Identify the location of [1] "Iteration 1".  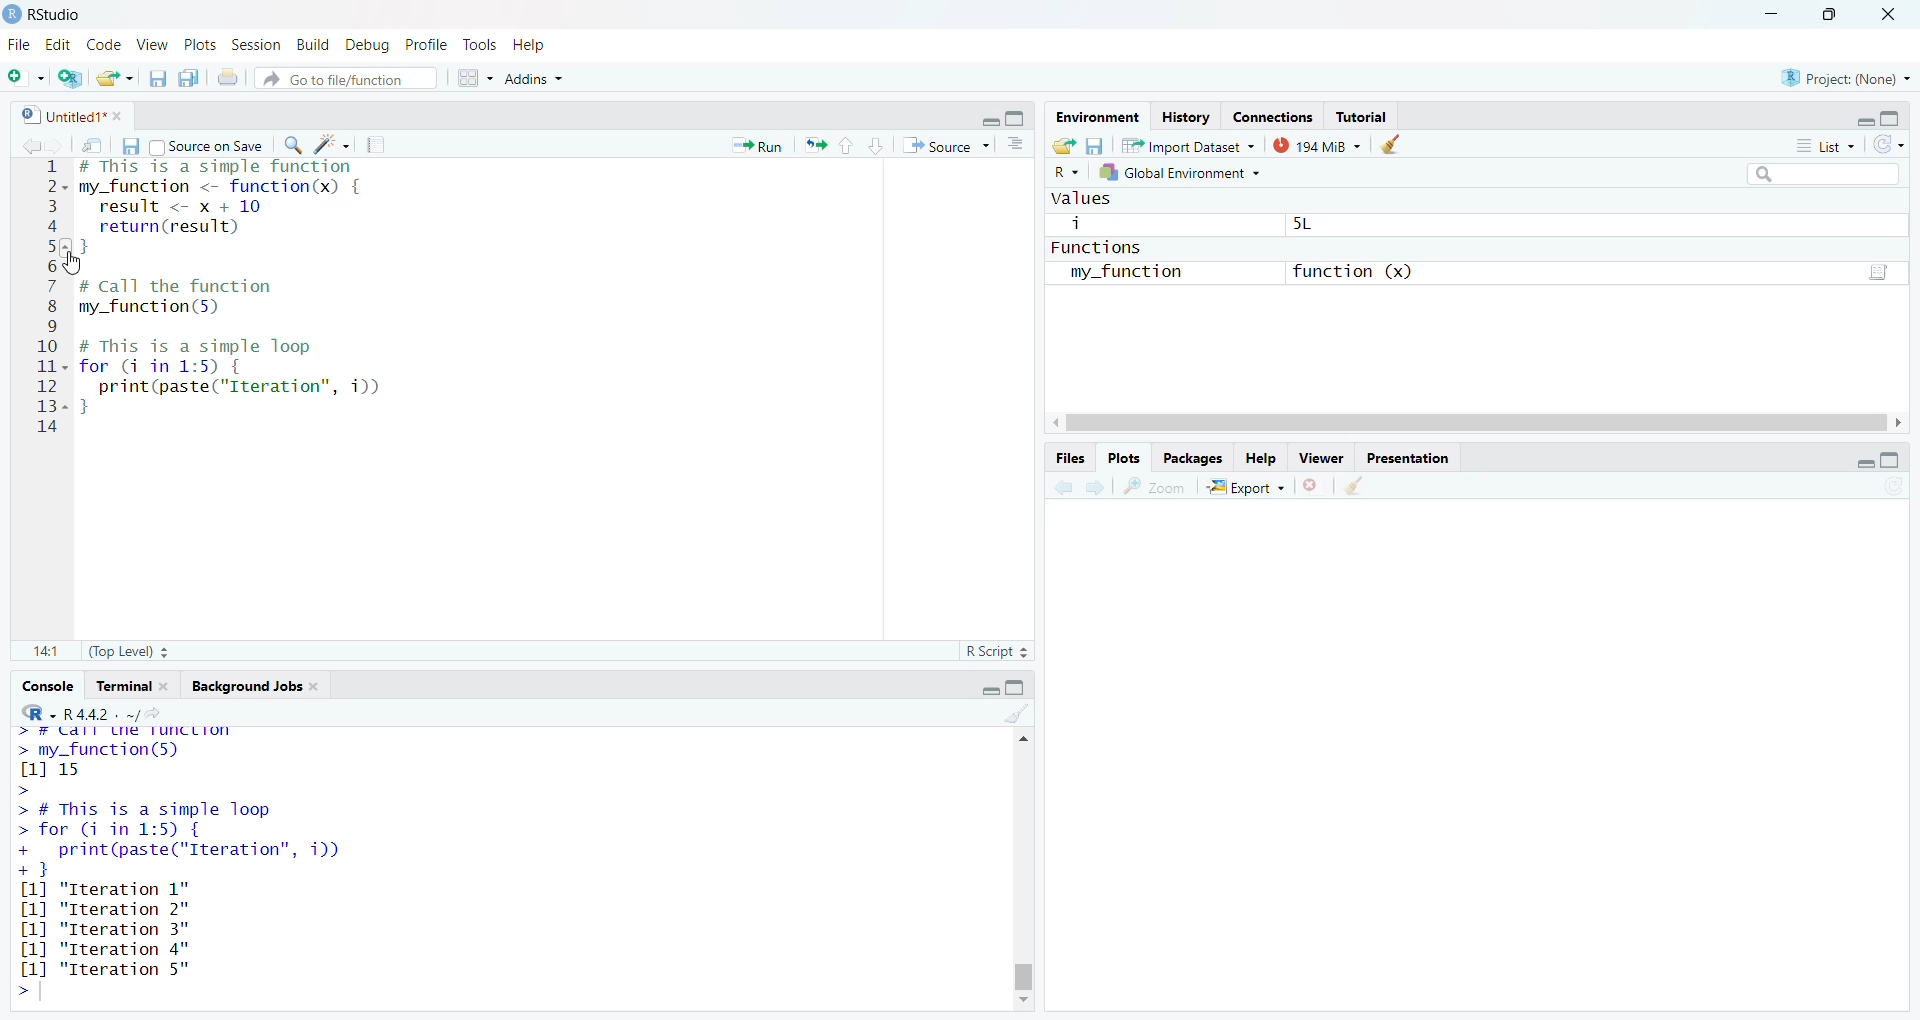
(116, 889).